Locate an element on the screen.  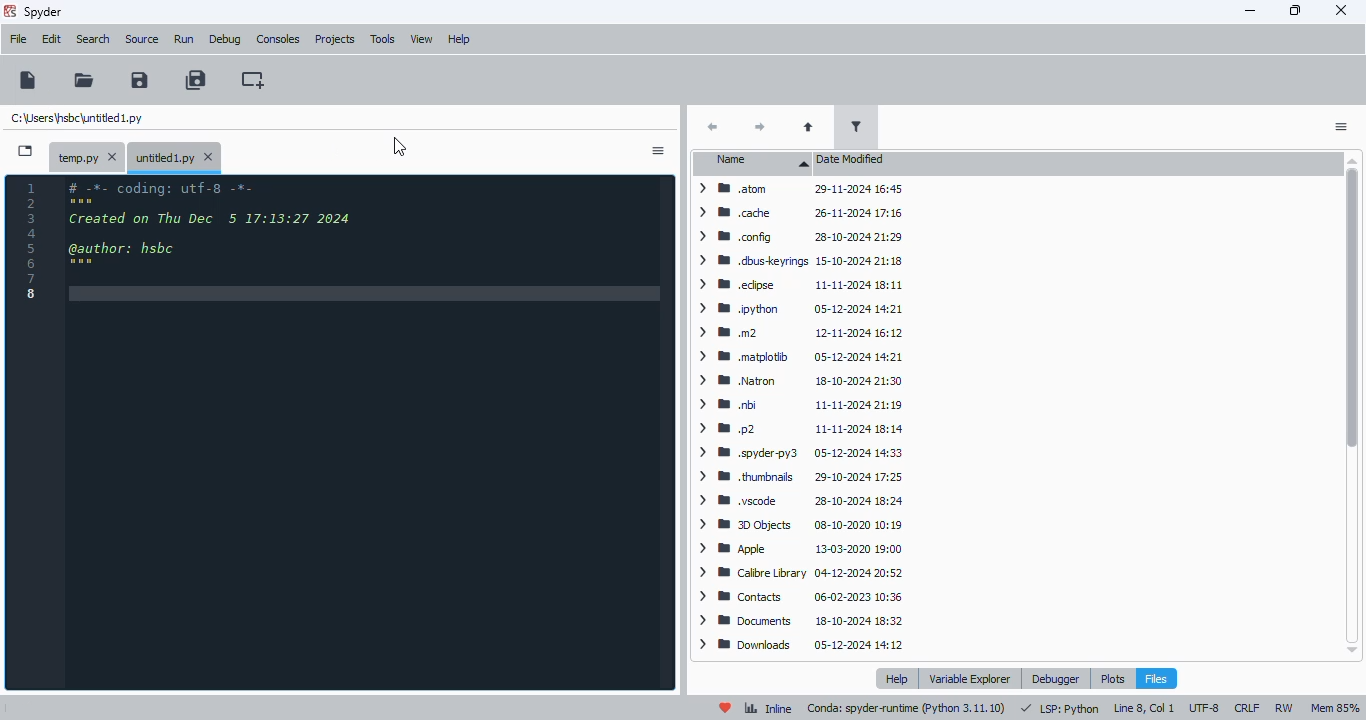
debug is located at coordinates (225, 40).